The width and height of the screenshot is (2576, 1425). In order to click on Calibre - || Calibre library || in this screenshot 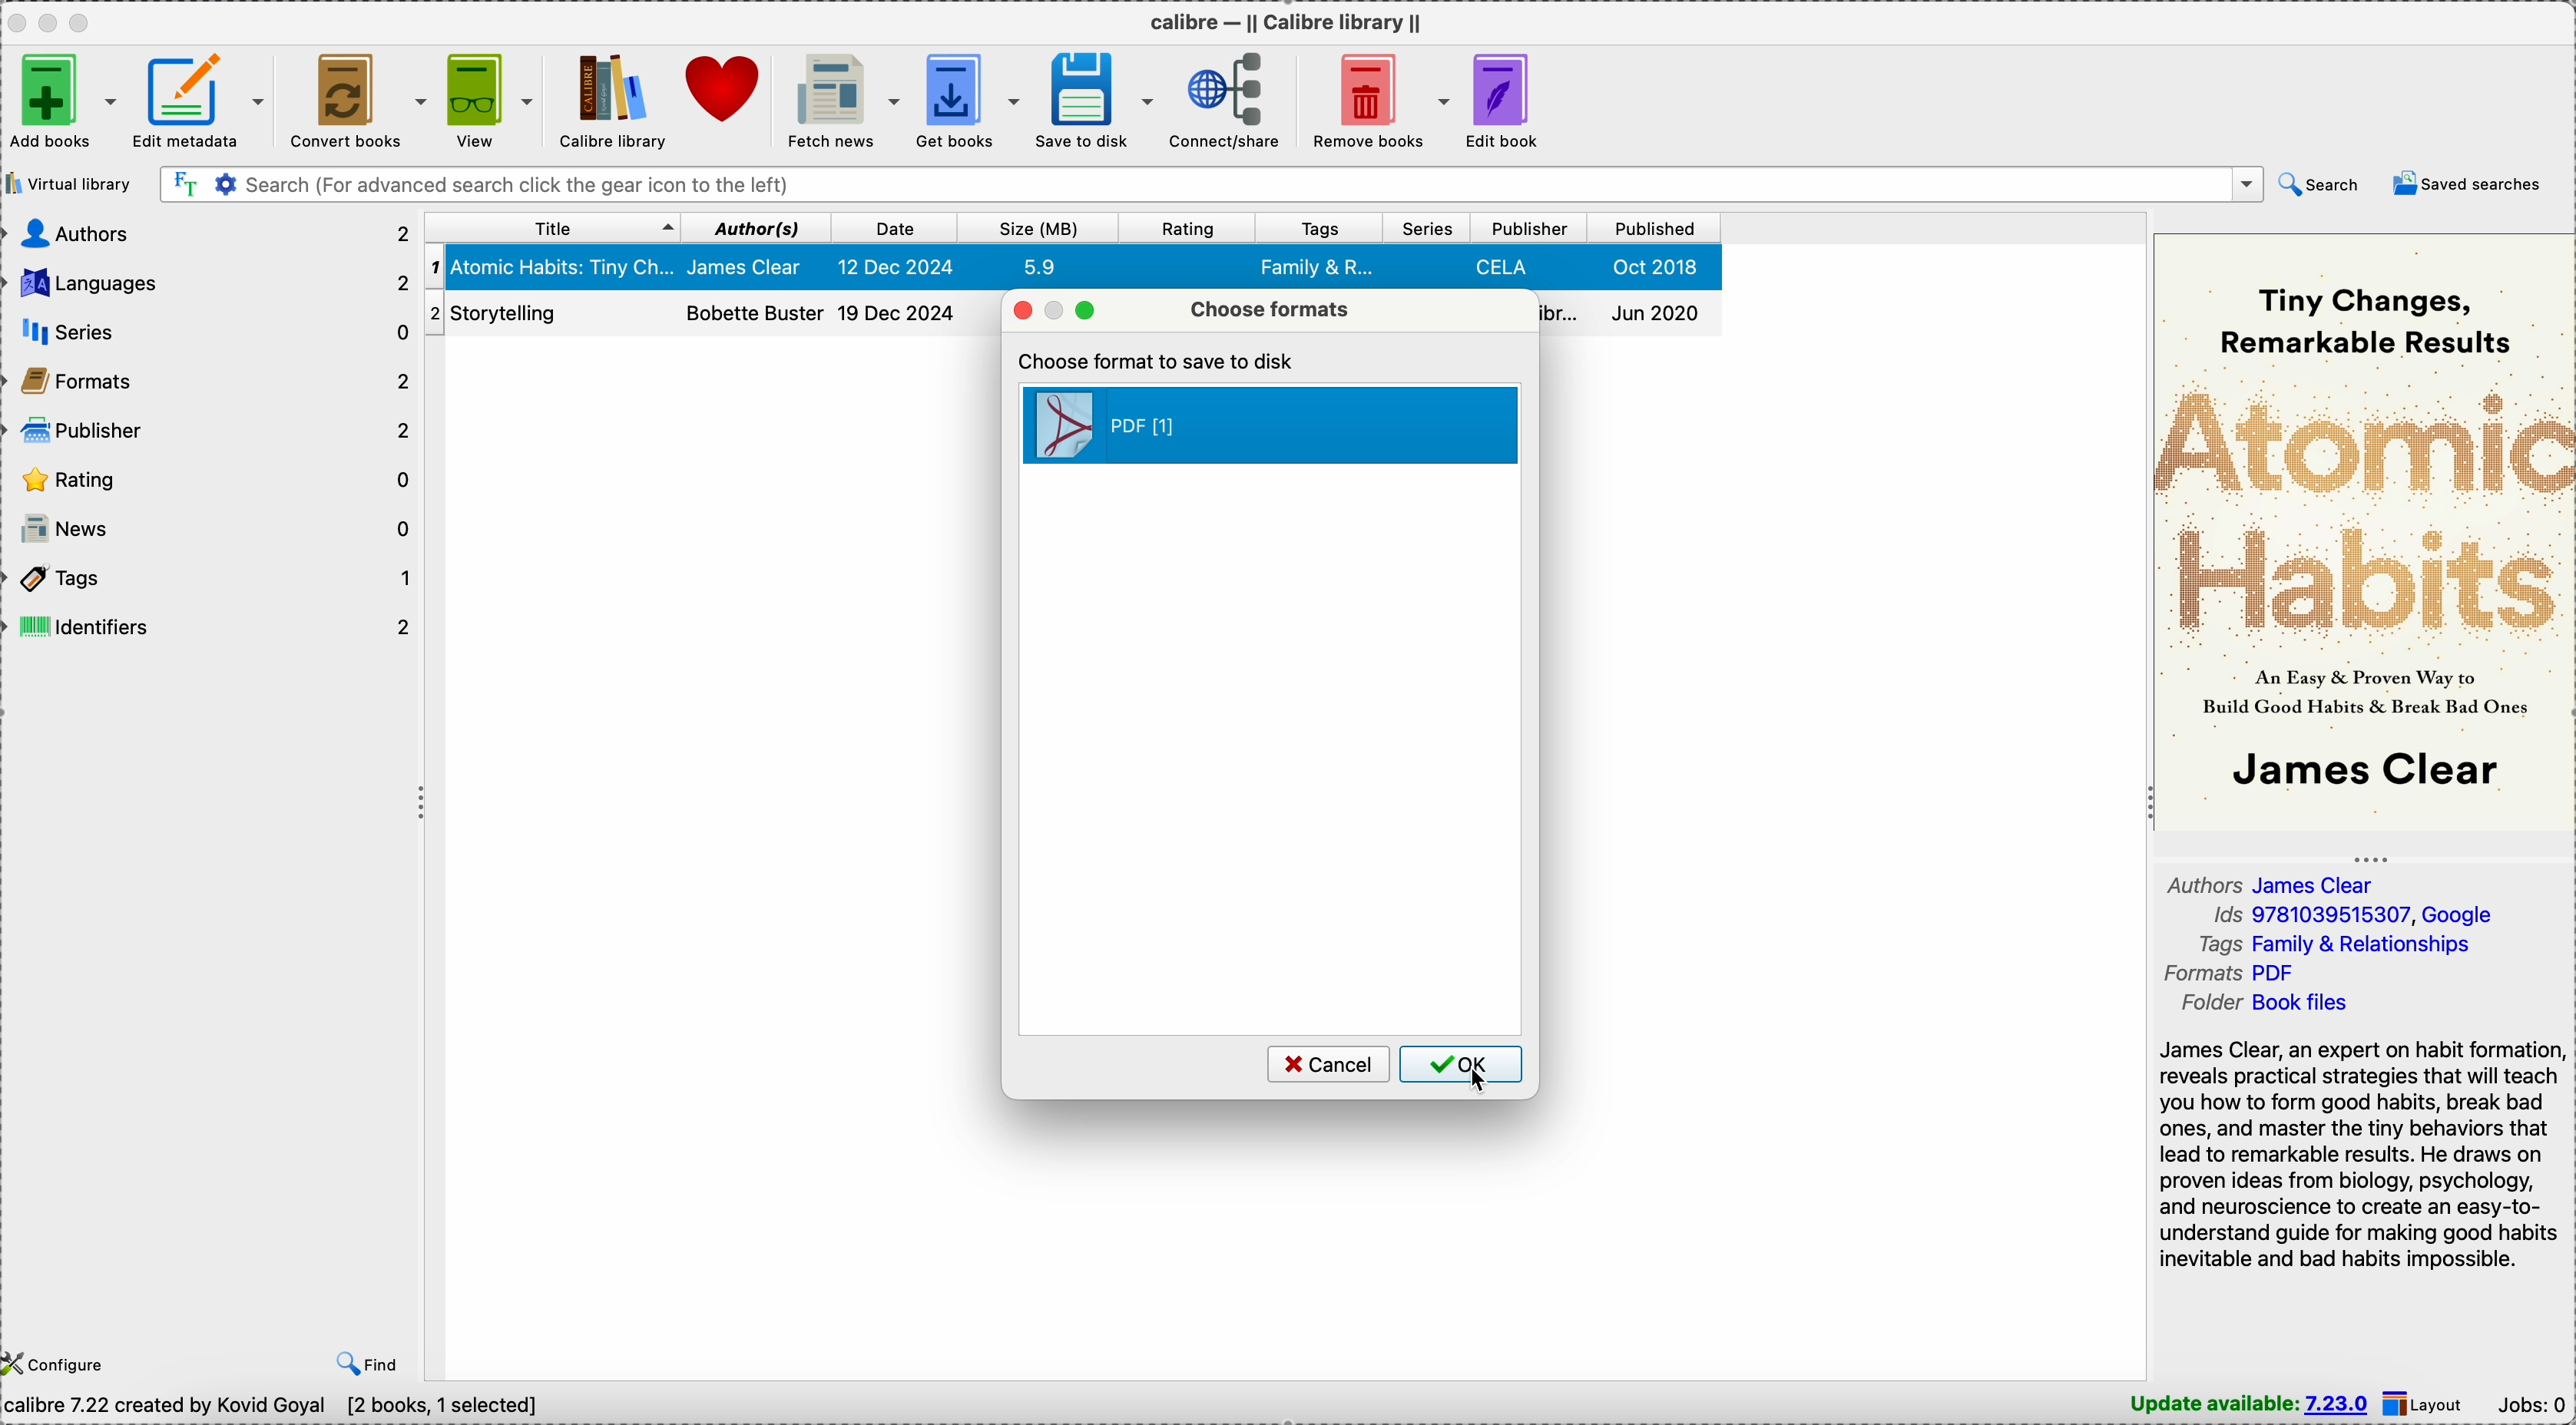, I will do `click(1294, 21)`.